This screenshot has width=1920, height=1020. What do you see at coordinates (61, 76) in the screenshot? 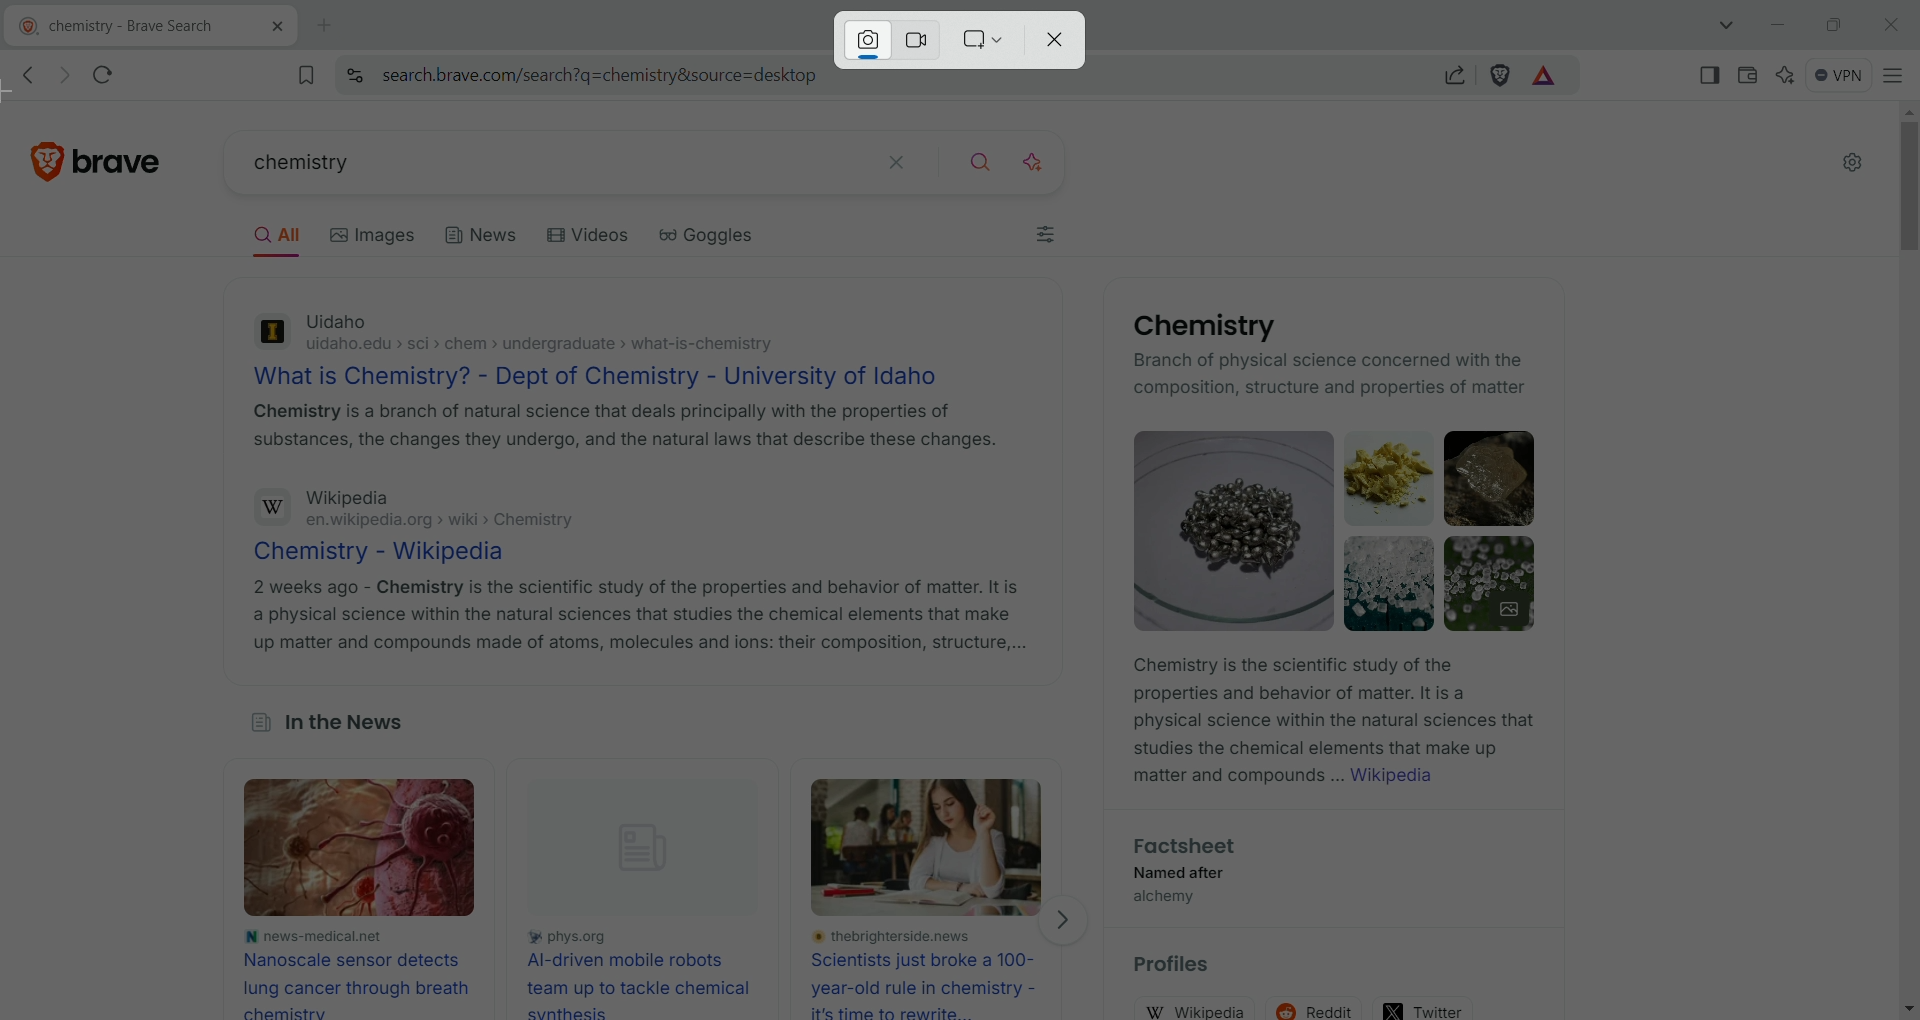
I see `go forward` at bounding box center [61, 76].